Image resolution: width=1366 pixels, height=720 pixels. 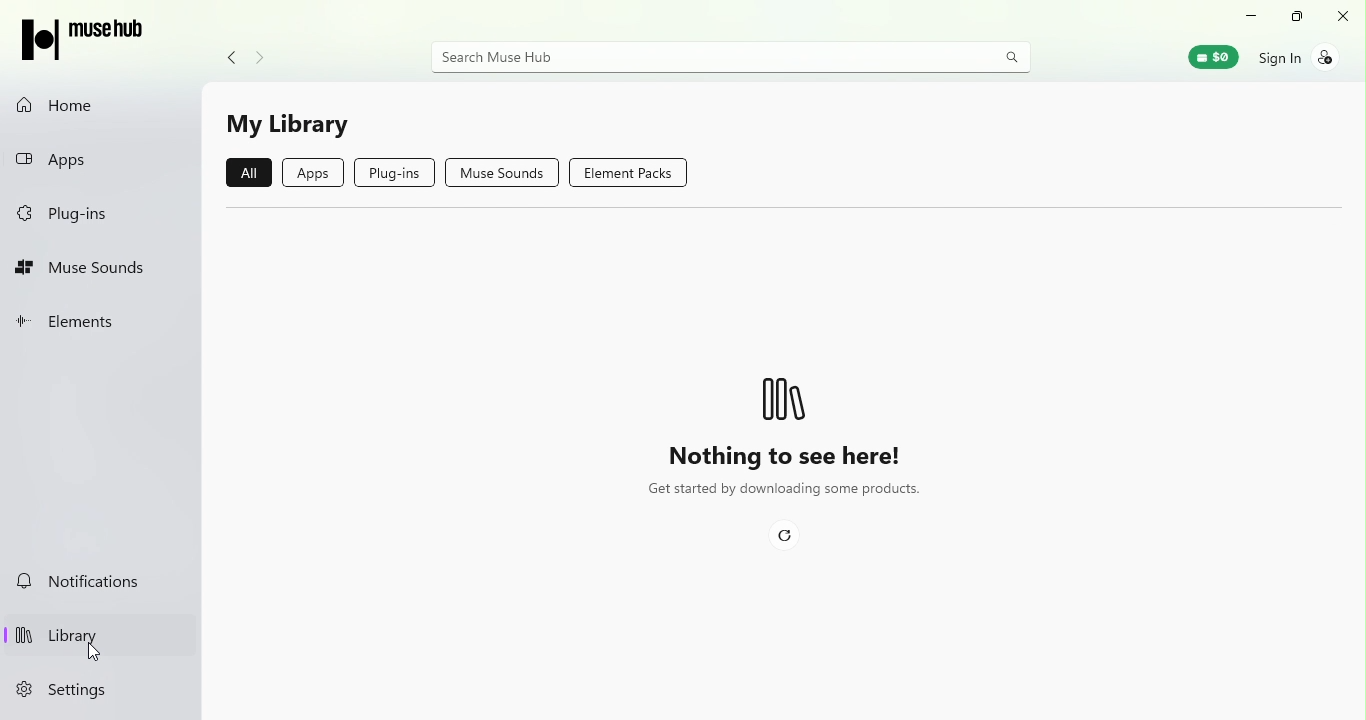 What do you see at coordinates (63, 693) in the screenshot?
I see `Settings` at bounding box center [63, 693].